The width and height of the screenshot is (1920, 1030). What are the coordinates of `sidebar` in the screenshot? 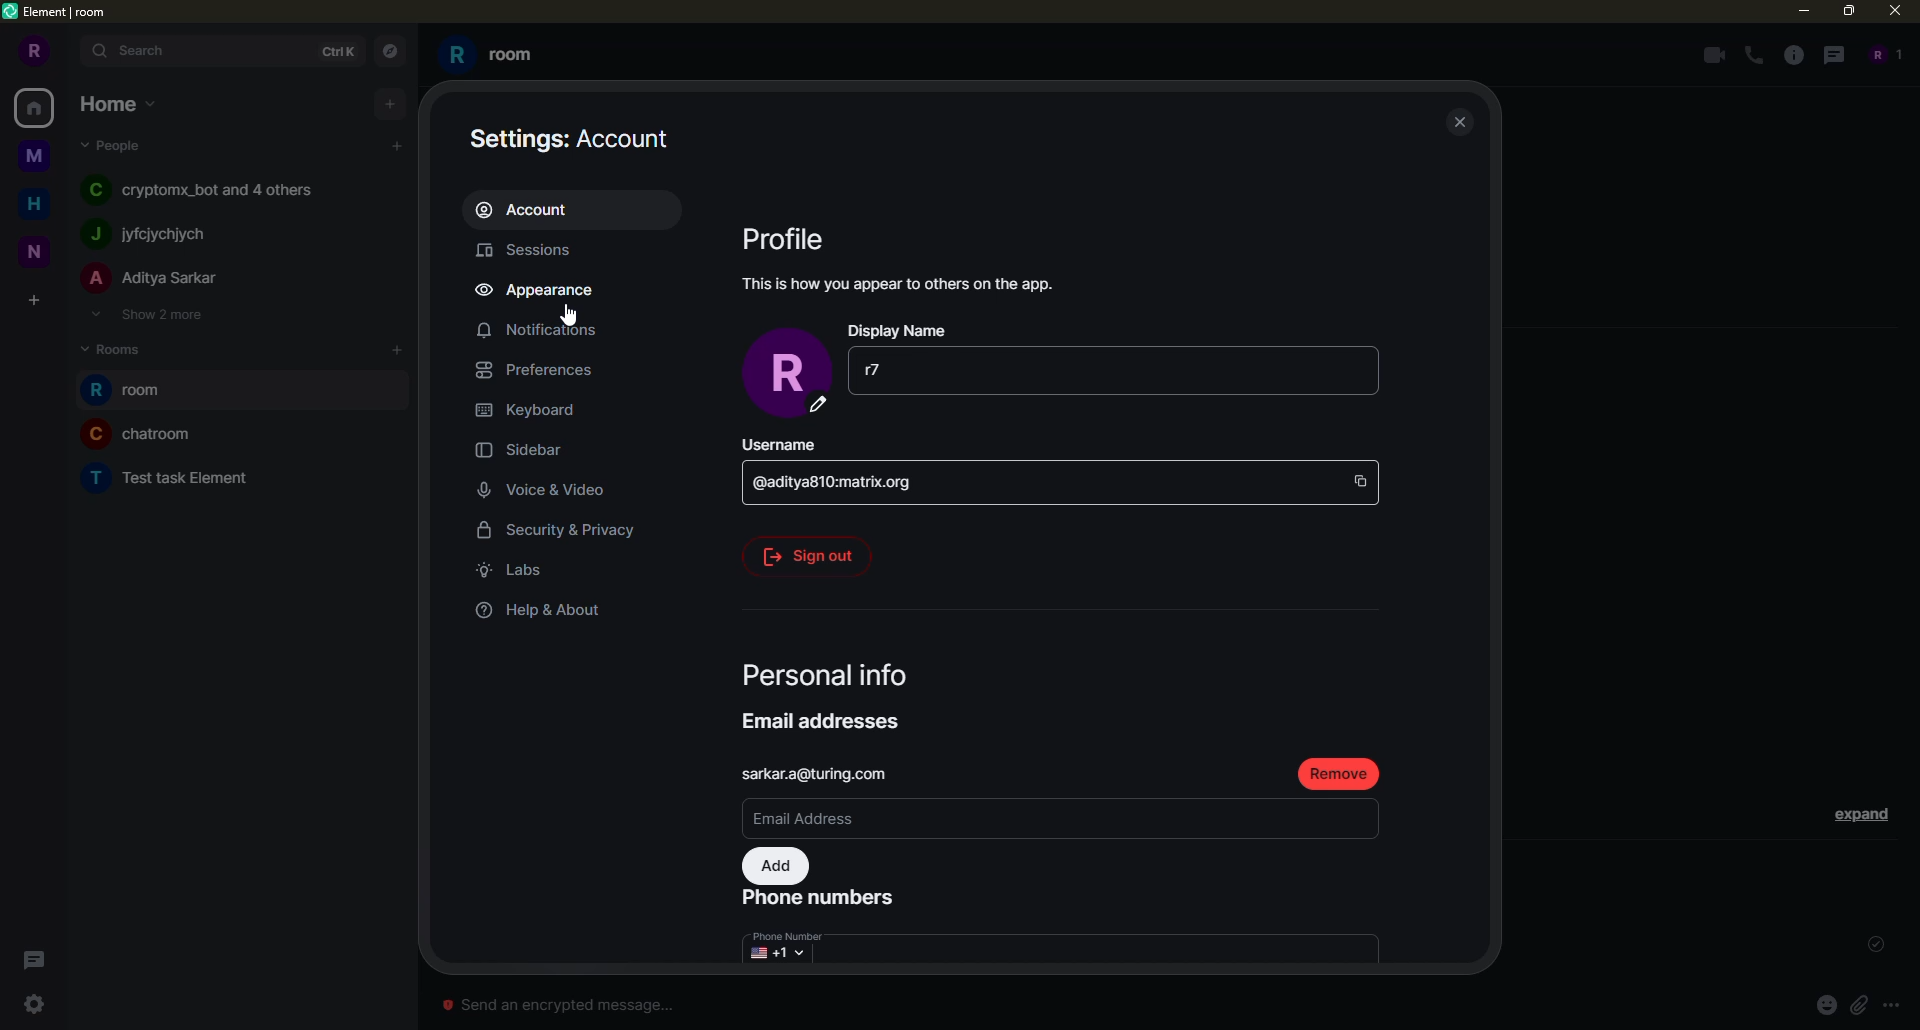 It's located at (528, 452).